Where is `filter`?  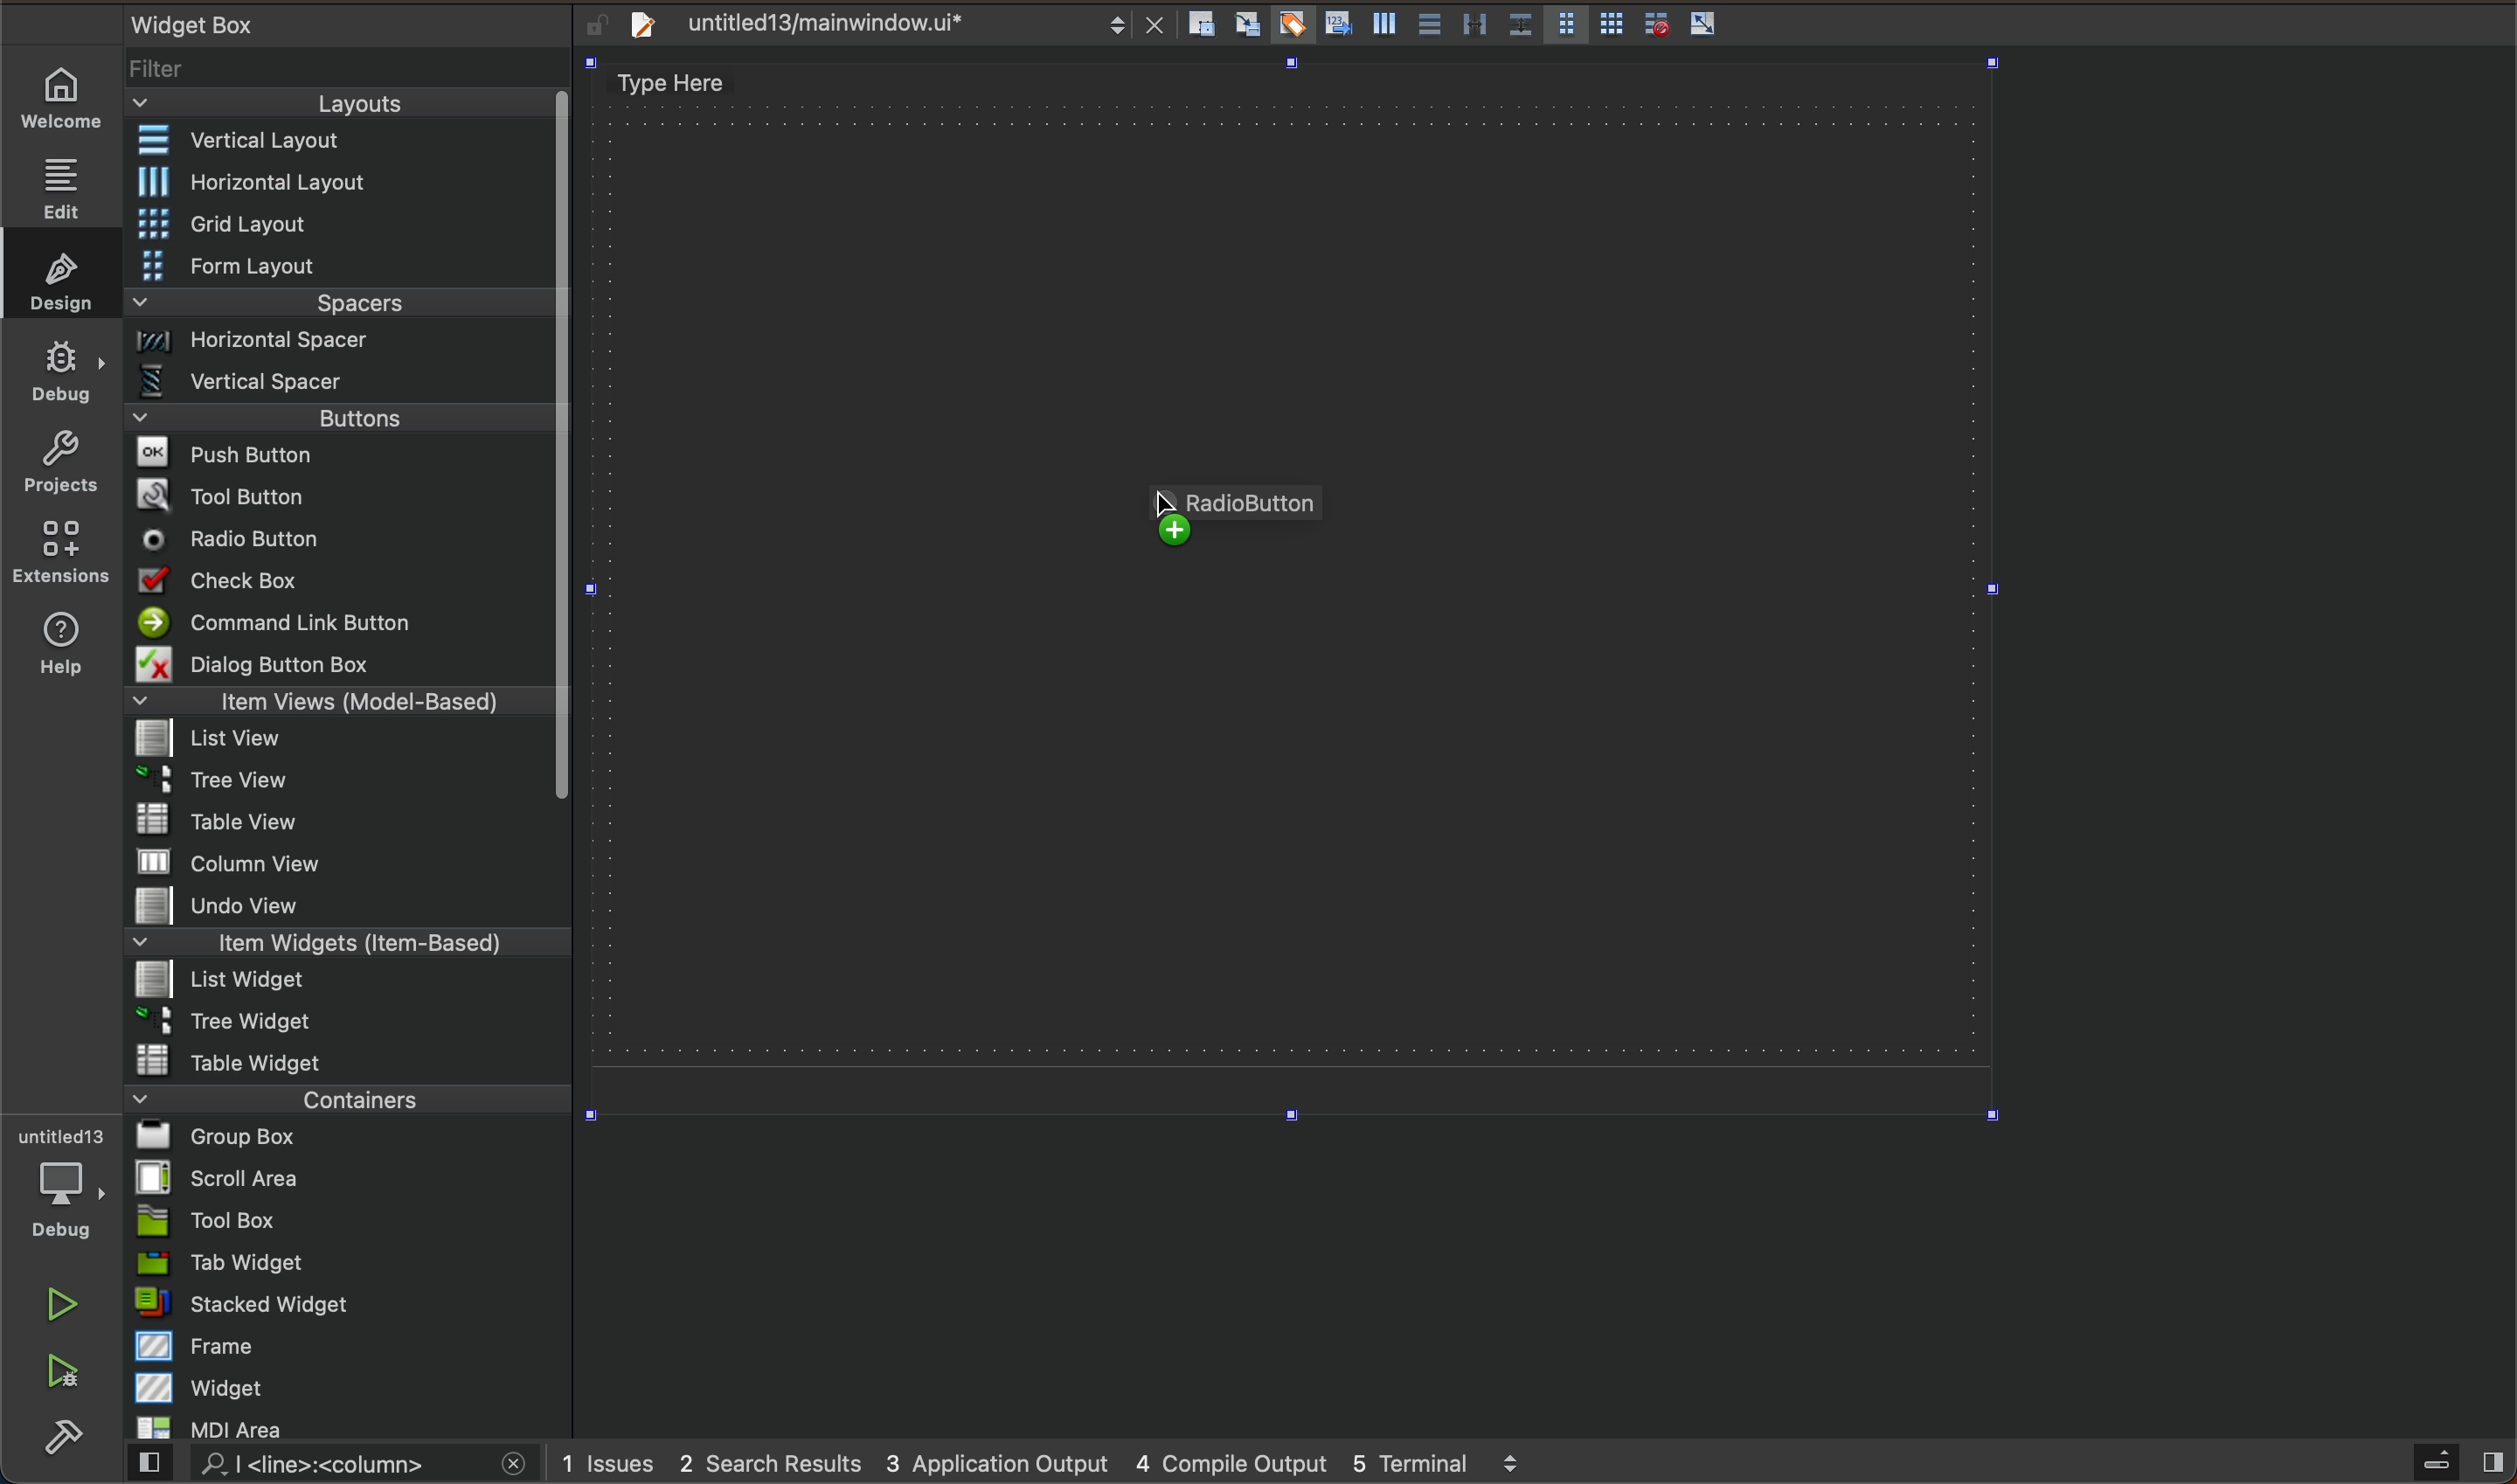
filter is located at coordinates (350, 76).